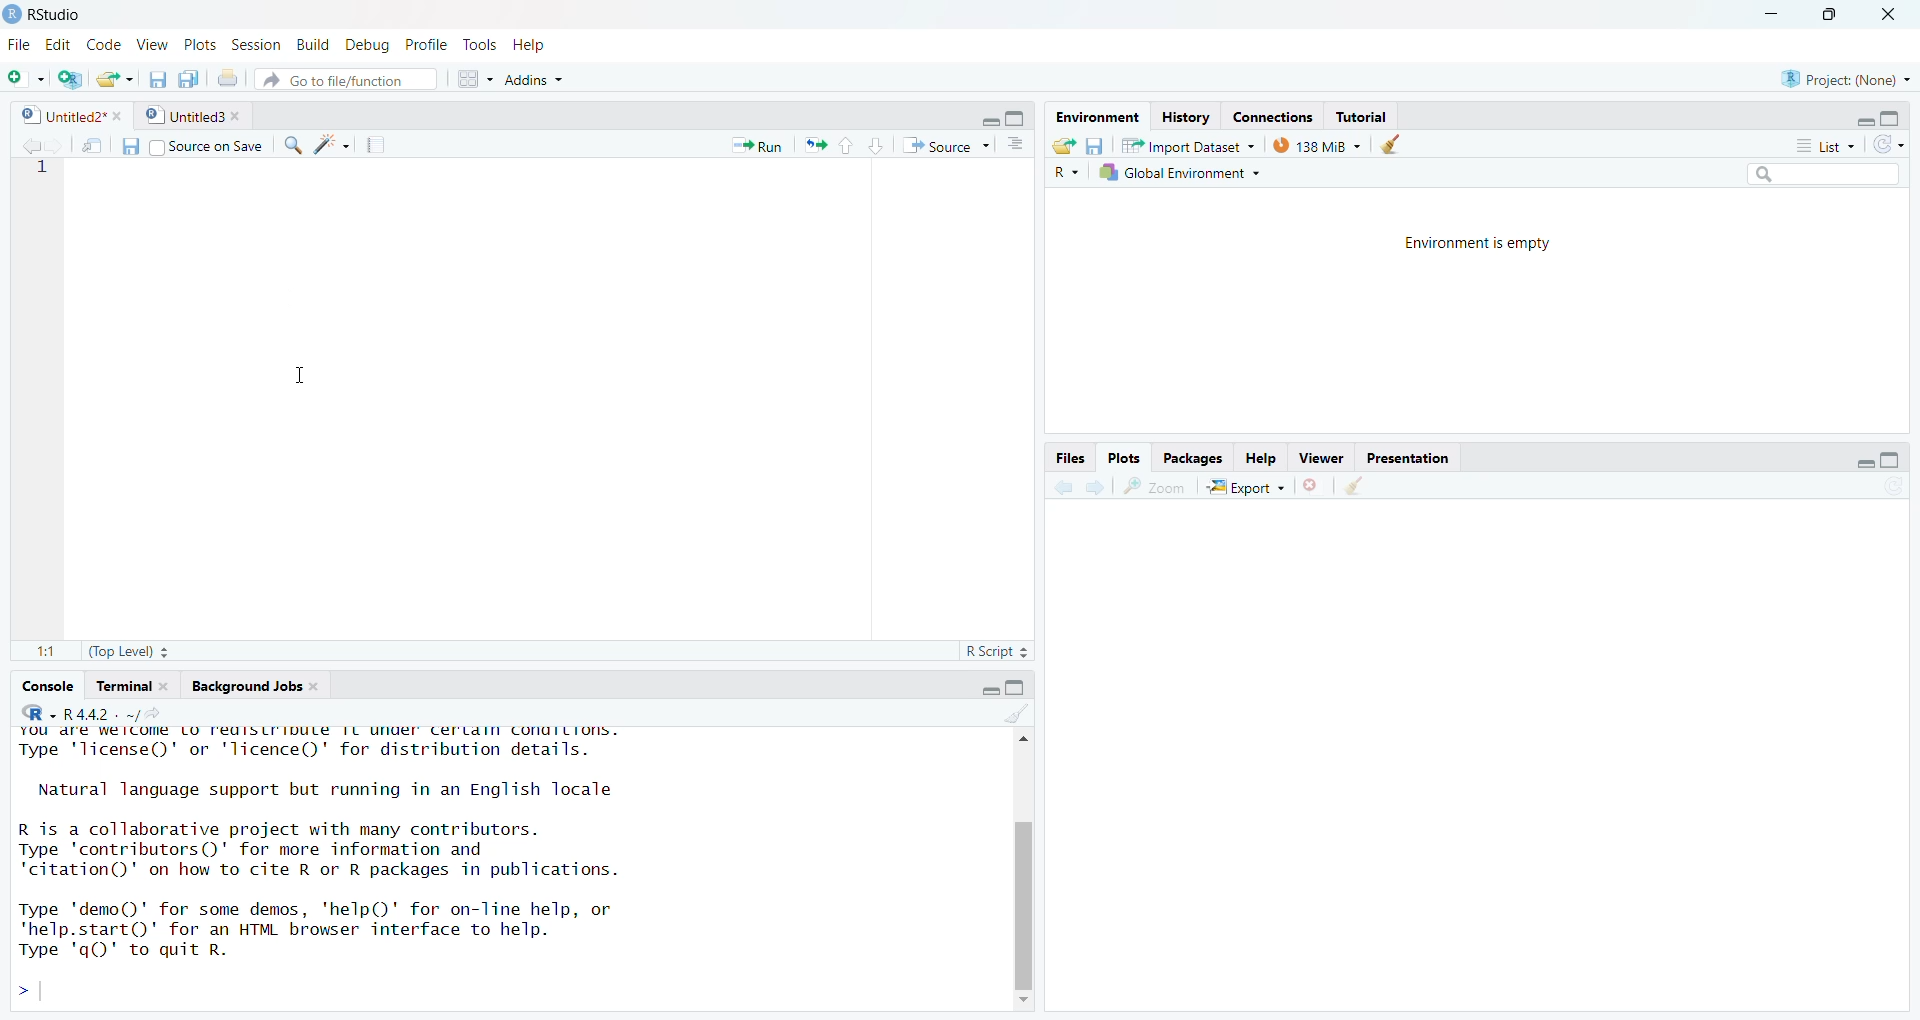  What do you see at coordinates (254, 44) in the screenshot?
I see `Session` at bounding box center [254, 44].